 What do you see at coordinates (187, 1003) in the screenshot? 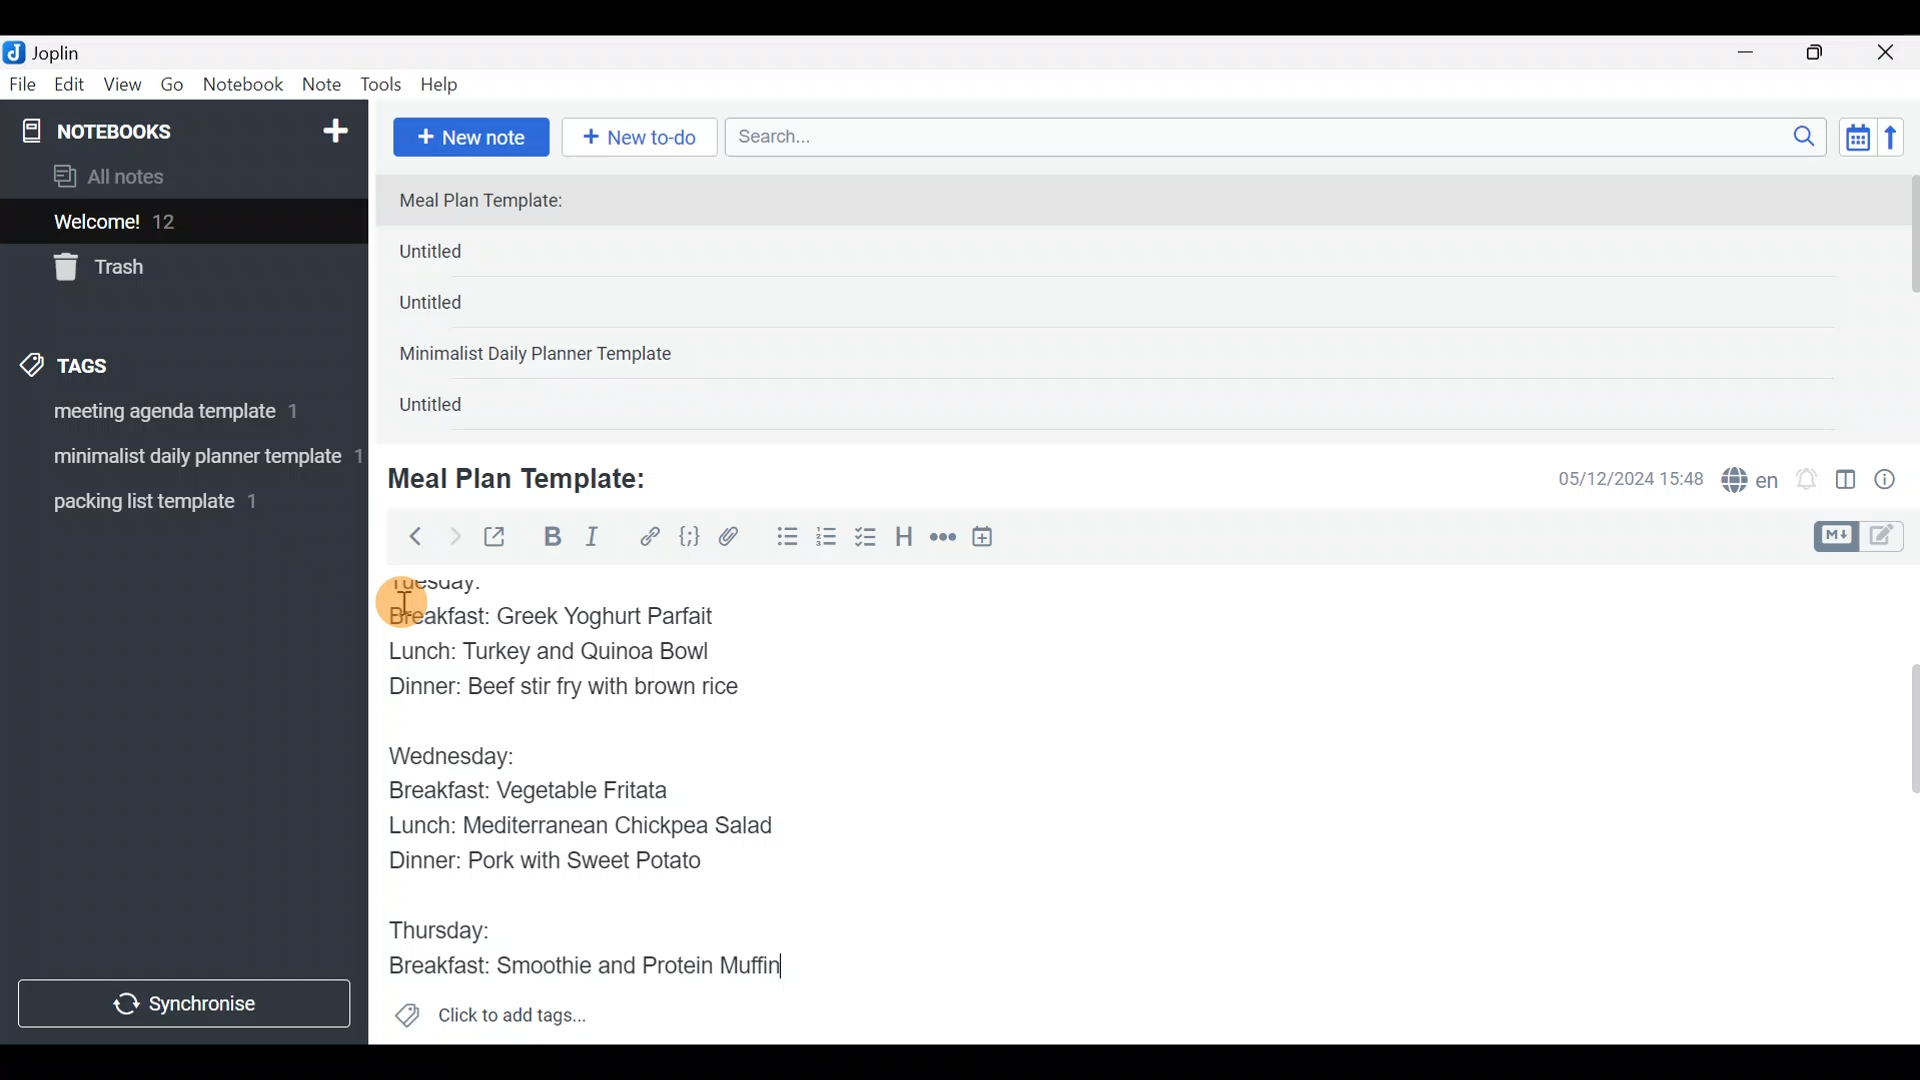
I see `Synchronize` at bounding box center [187, 1003].